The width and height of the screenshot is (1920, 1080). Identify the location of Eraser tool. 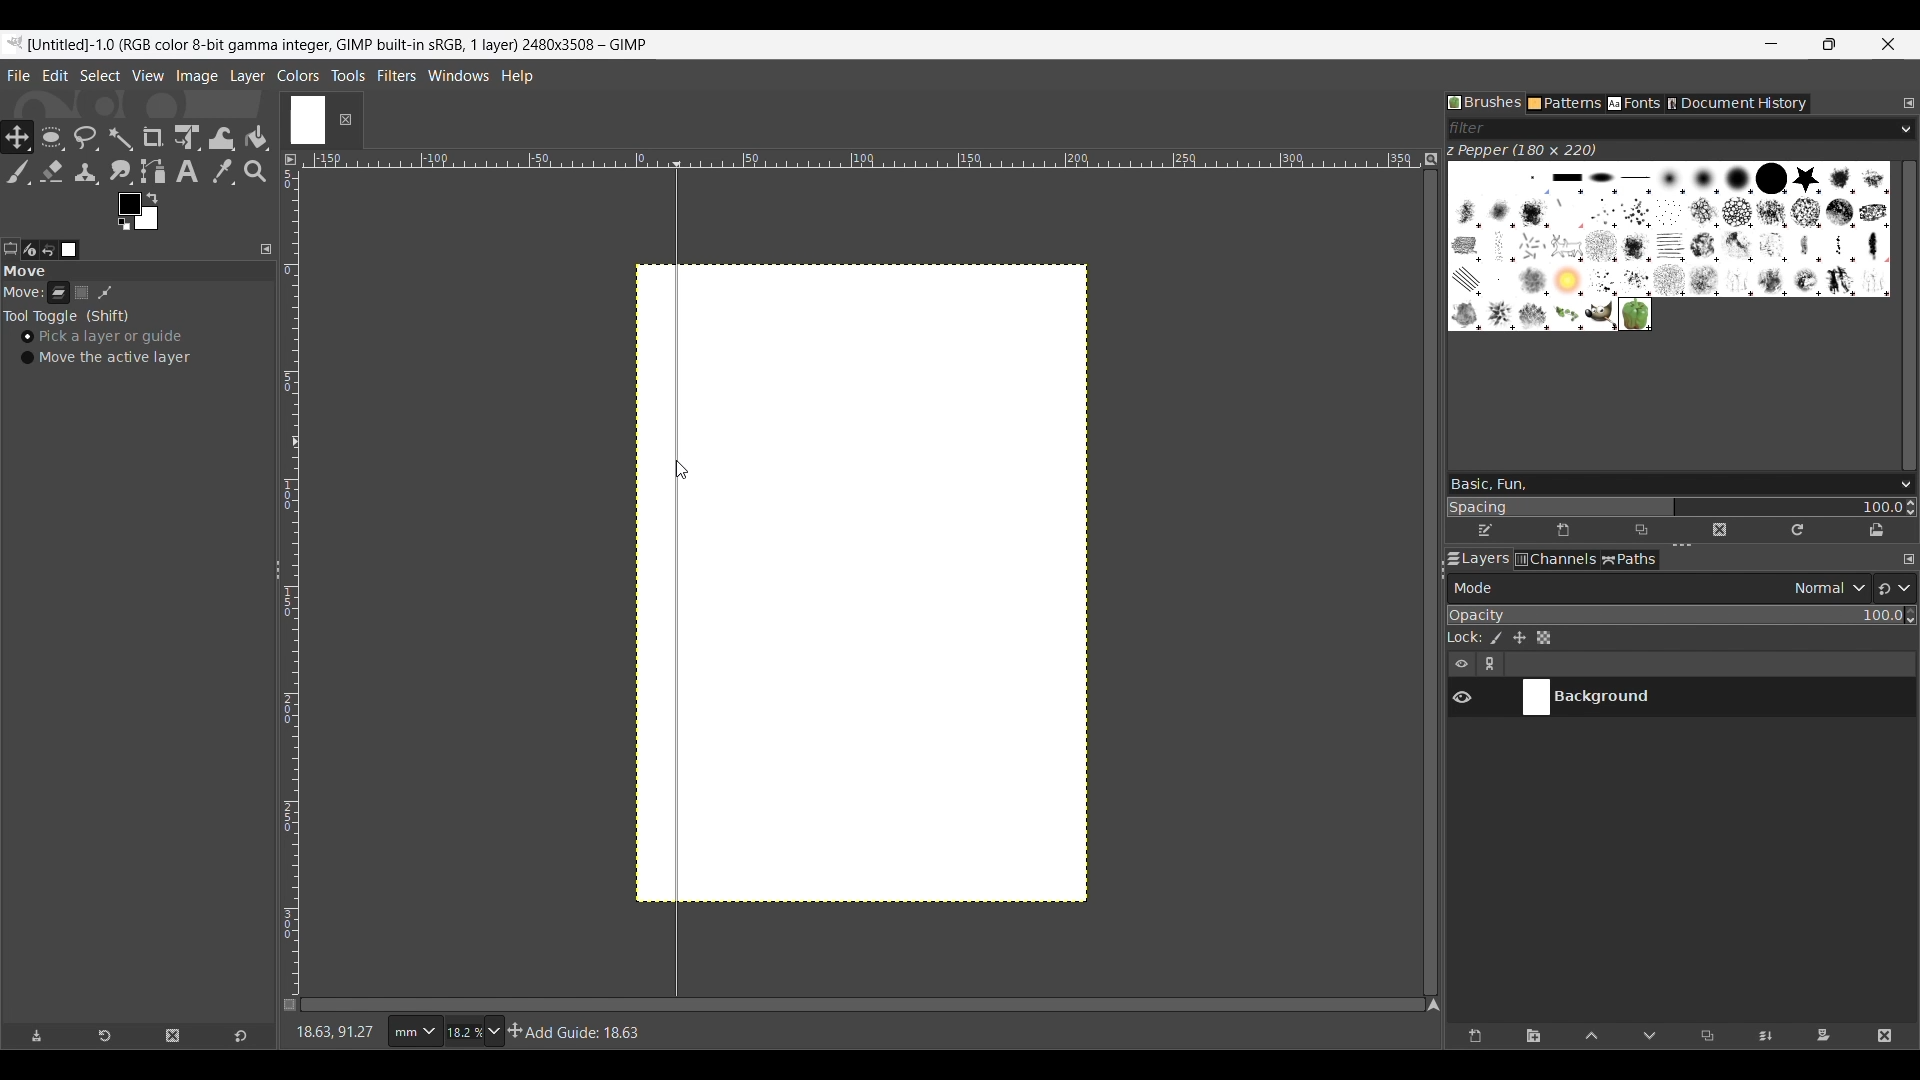
(50, 172).